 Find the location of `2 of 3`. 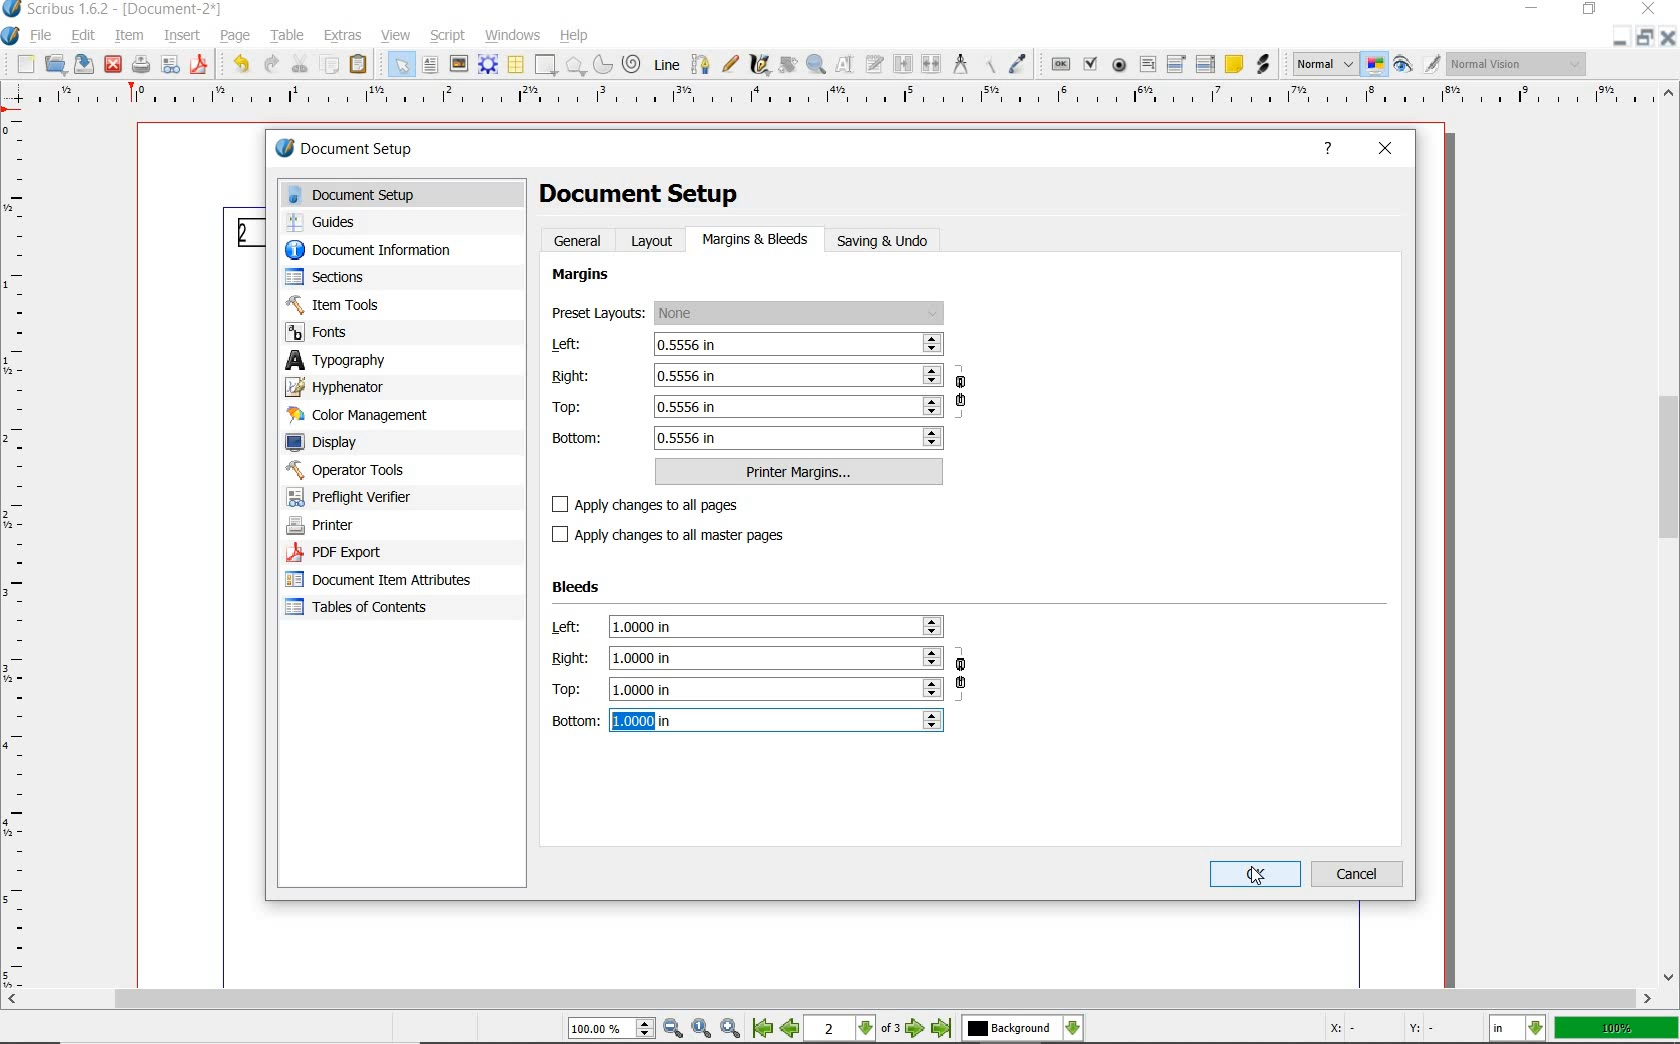

2 of 3 is located at coordinates (855, 1029).